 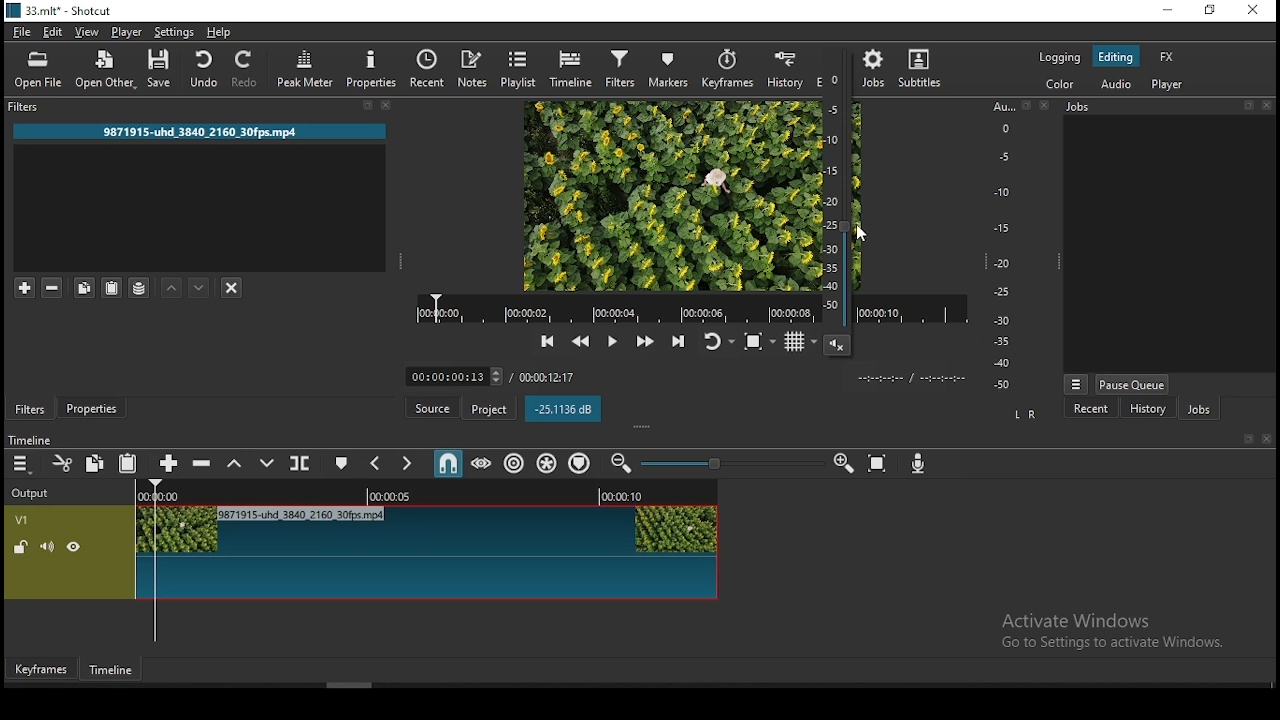 I want to click on Jobs, so click(x=1088, y=108).